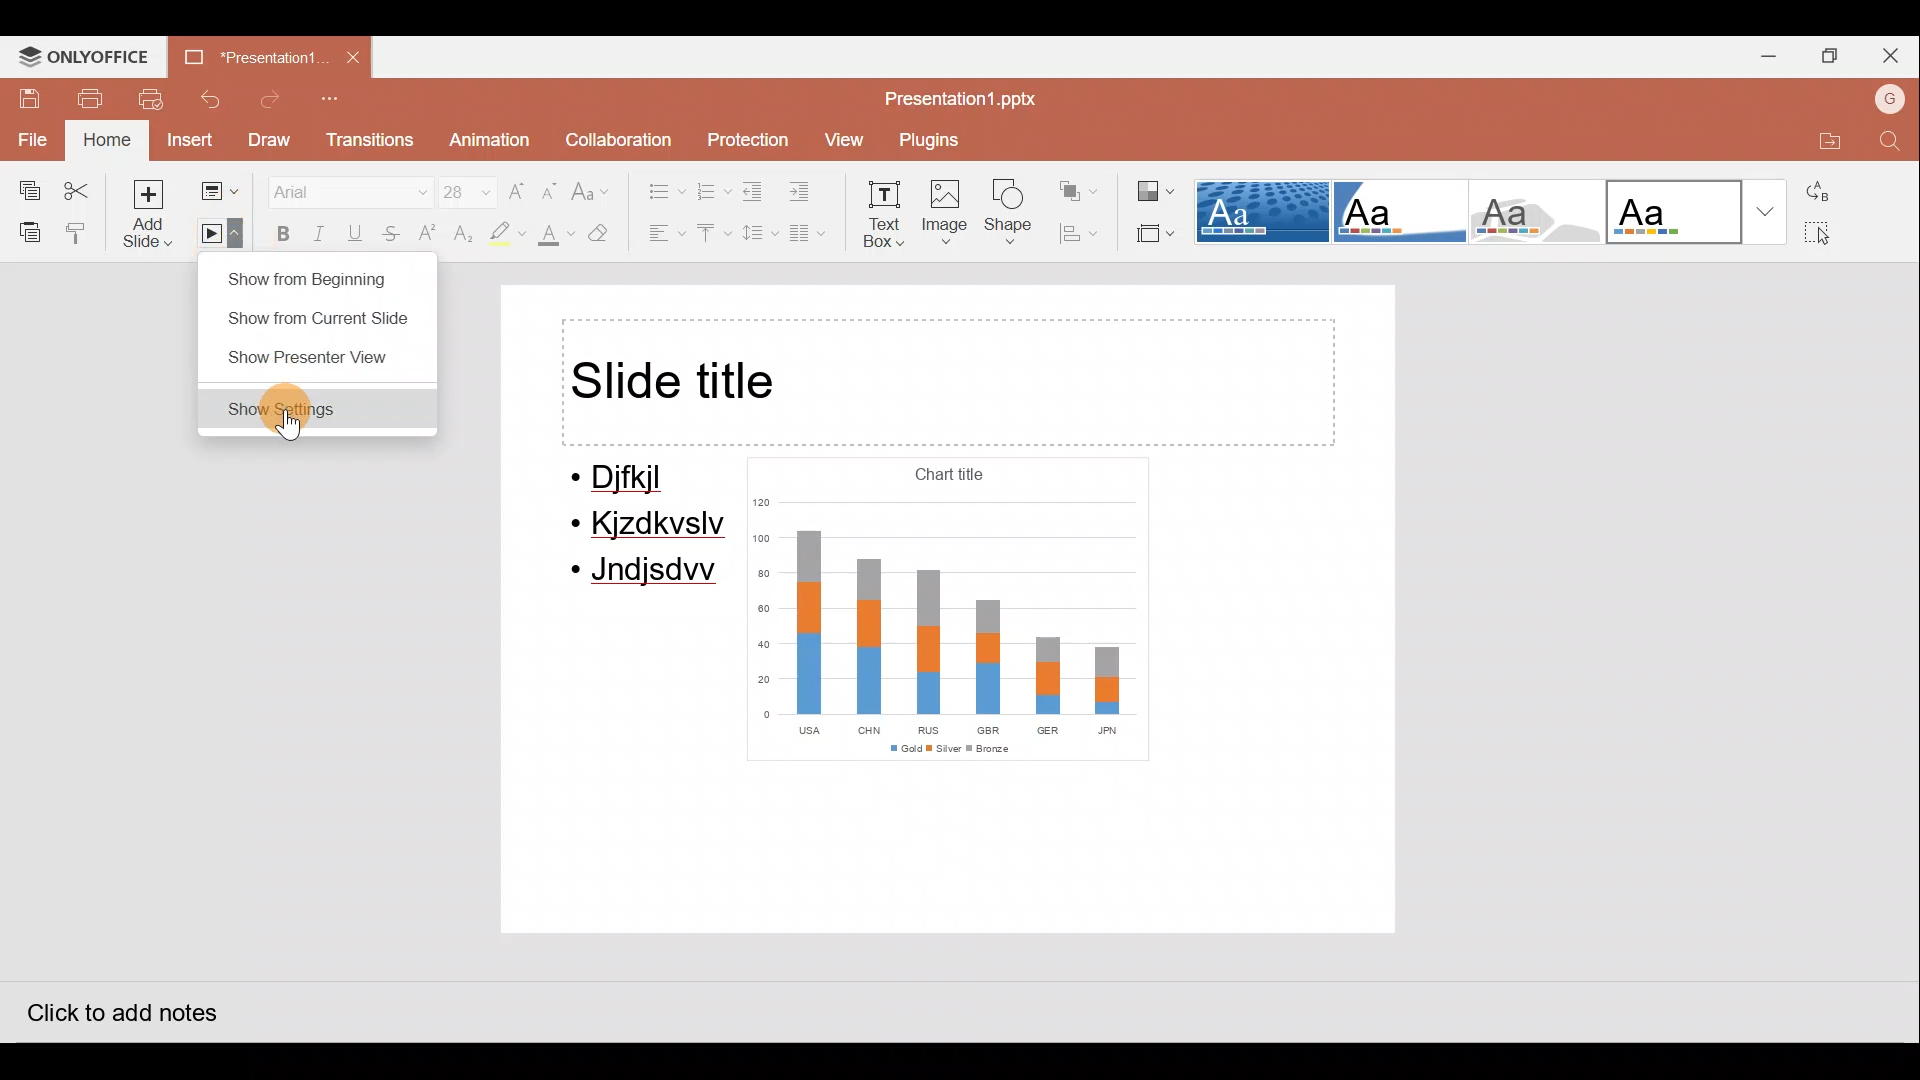 The image size is (1920, 1080). I want to click on Align shape, so click(1078, 234).